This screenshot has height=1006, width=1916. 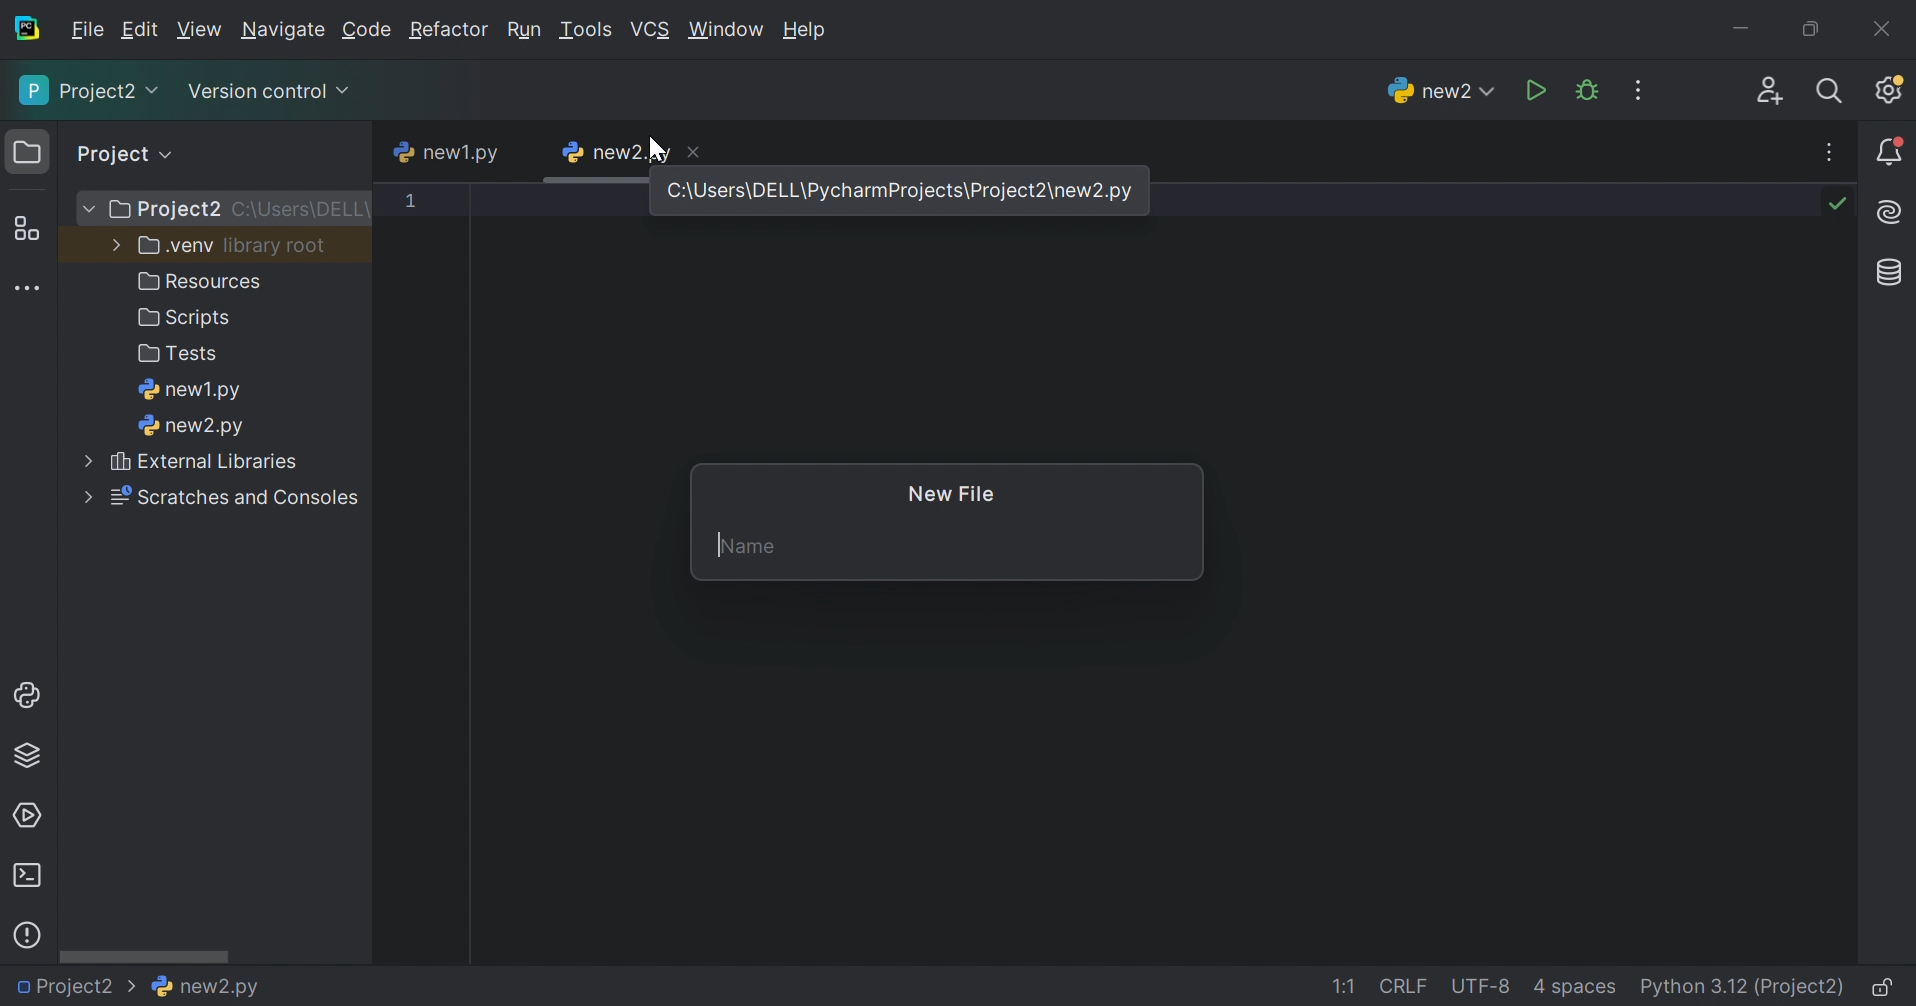 I want to click on expand all, so click(x=170, y=153).